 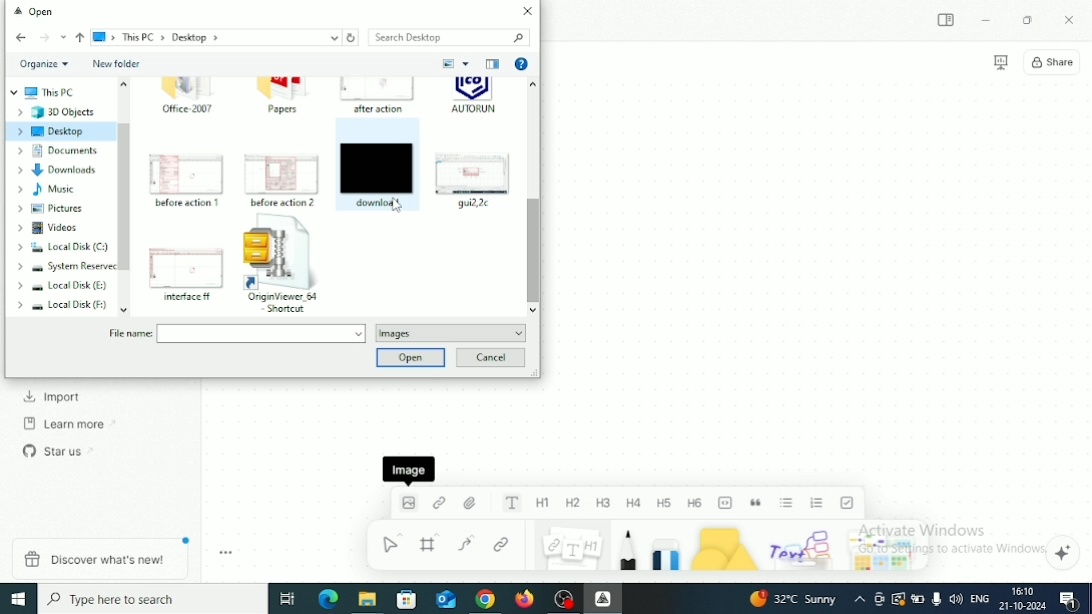 I want to click on Eraser, so click(x=667, y=548).